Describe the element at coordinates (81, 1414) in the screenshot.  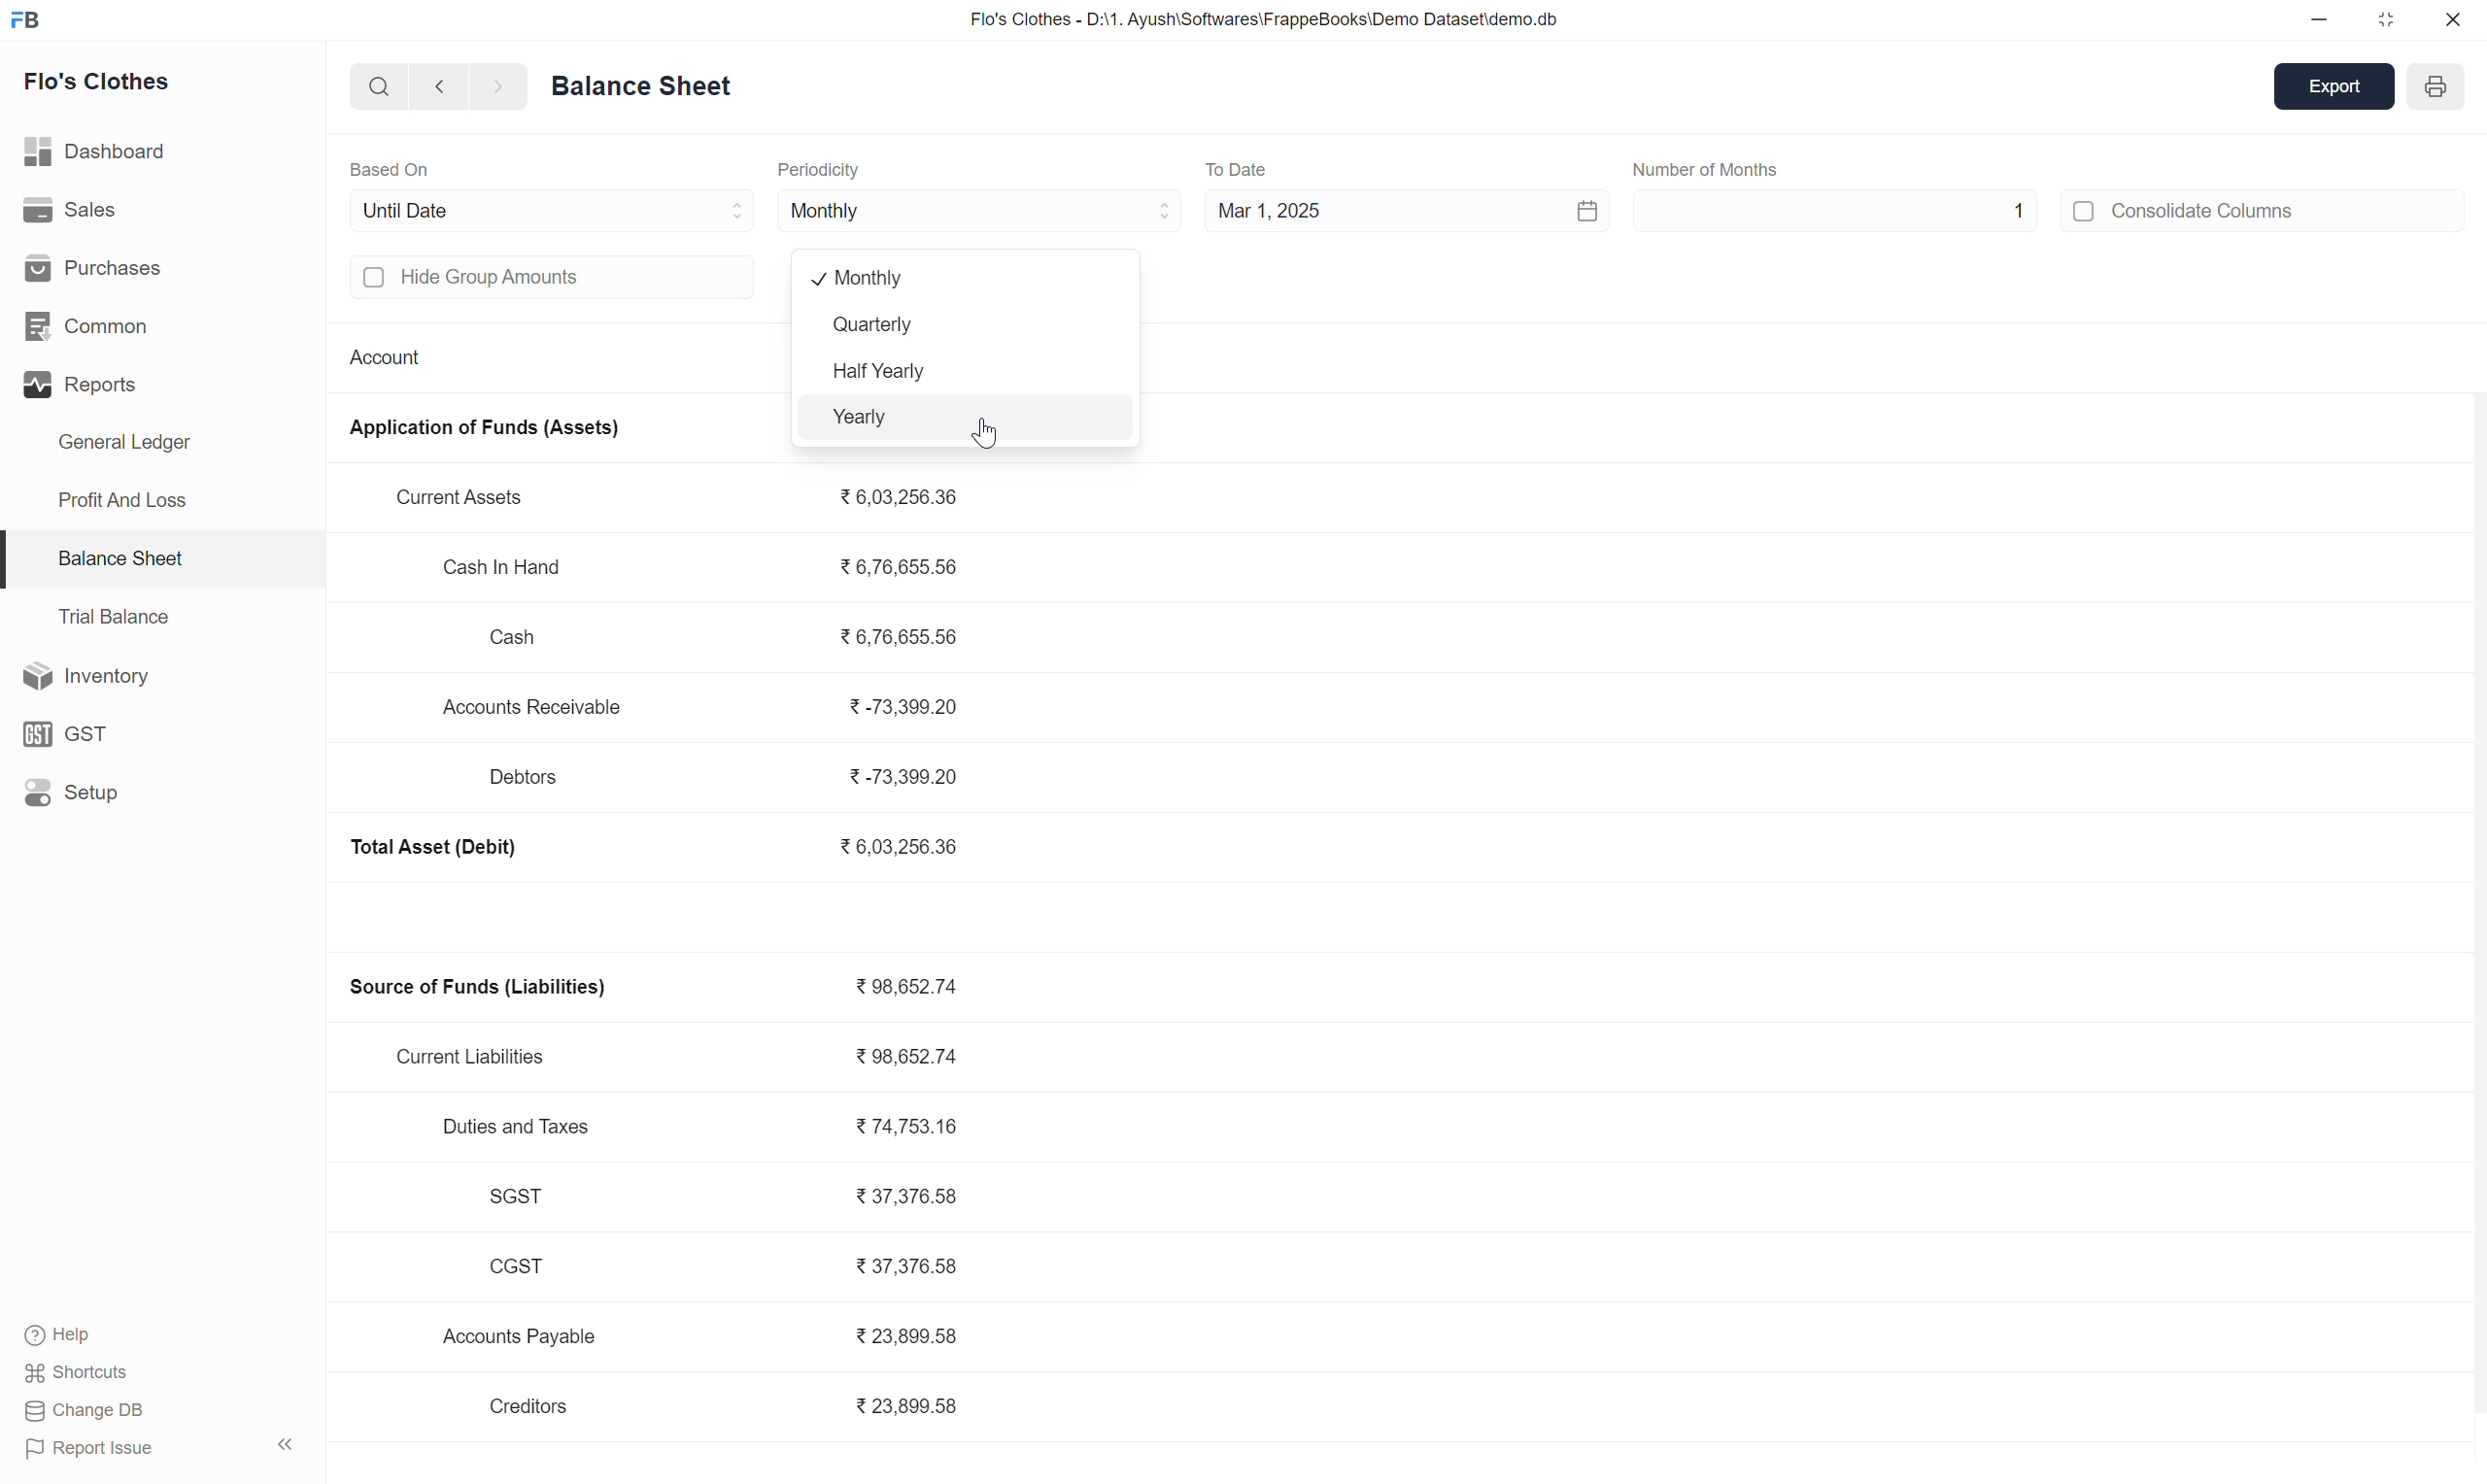
I see ` Change DB` at that location.